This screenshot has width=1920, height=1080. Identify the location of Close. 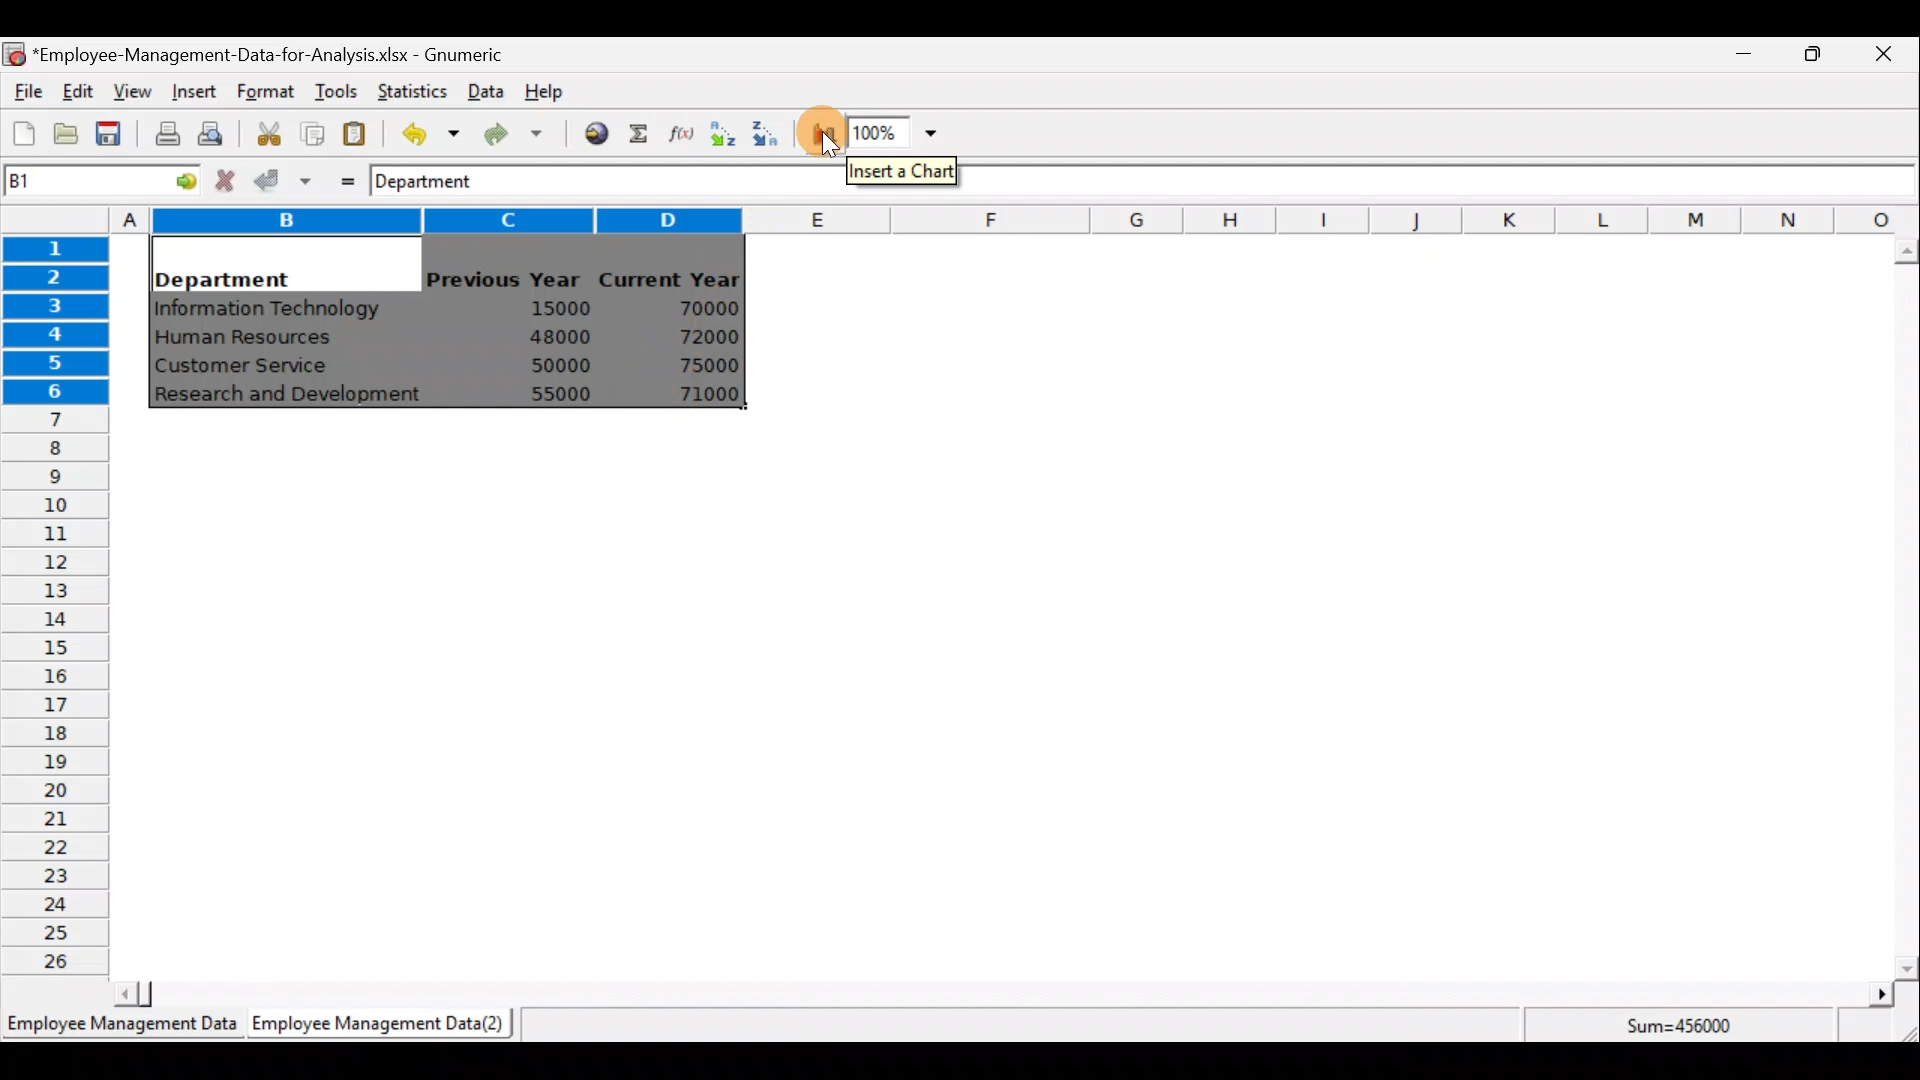
(1882, 57).